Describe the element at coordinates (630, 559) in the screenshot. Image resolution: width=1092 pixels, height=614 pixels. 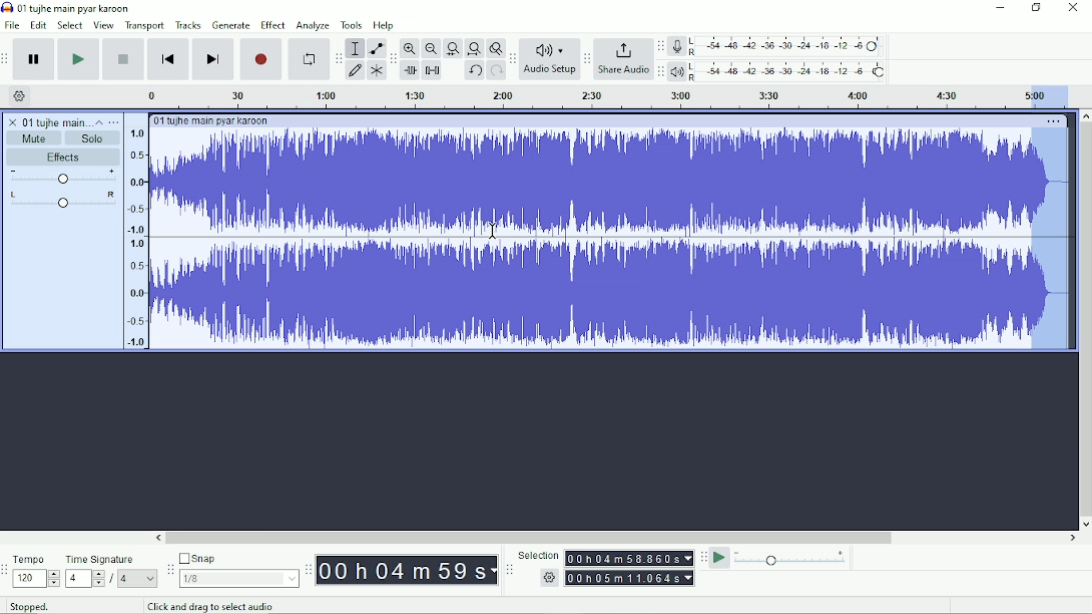
I see `00h00m00.000s` at that location.